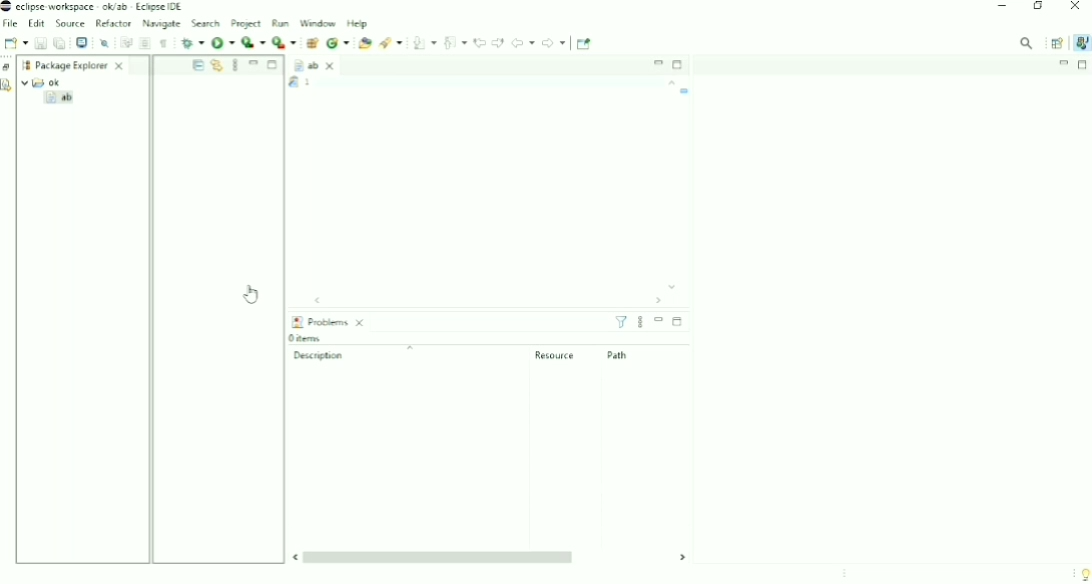 The image size is (1092, 584). I want to click on Forward, so click(554, 43).